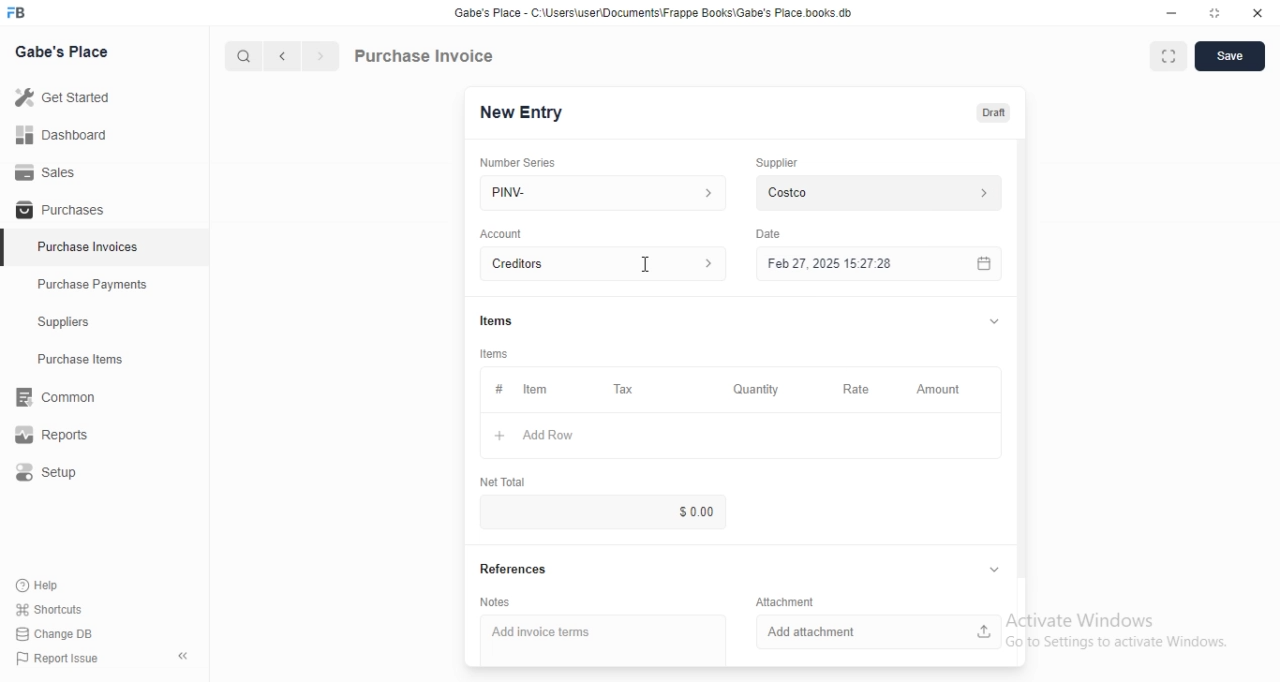 The image size is (1280, 682). What do you see at coordinates (653, 12) in the screenshot?
I see `‘Gabe's Place - C\Users\useriDocuments\Frappe Books\Gabe's Place books db.` at bounding box center [653, 12].